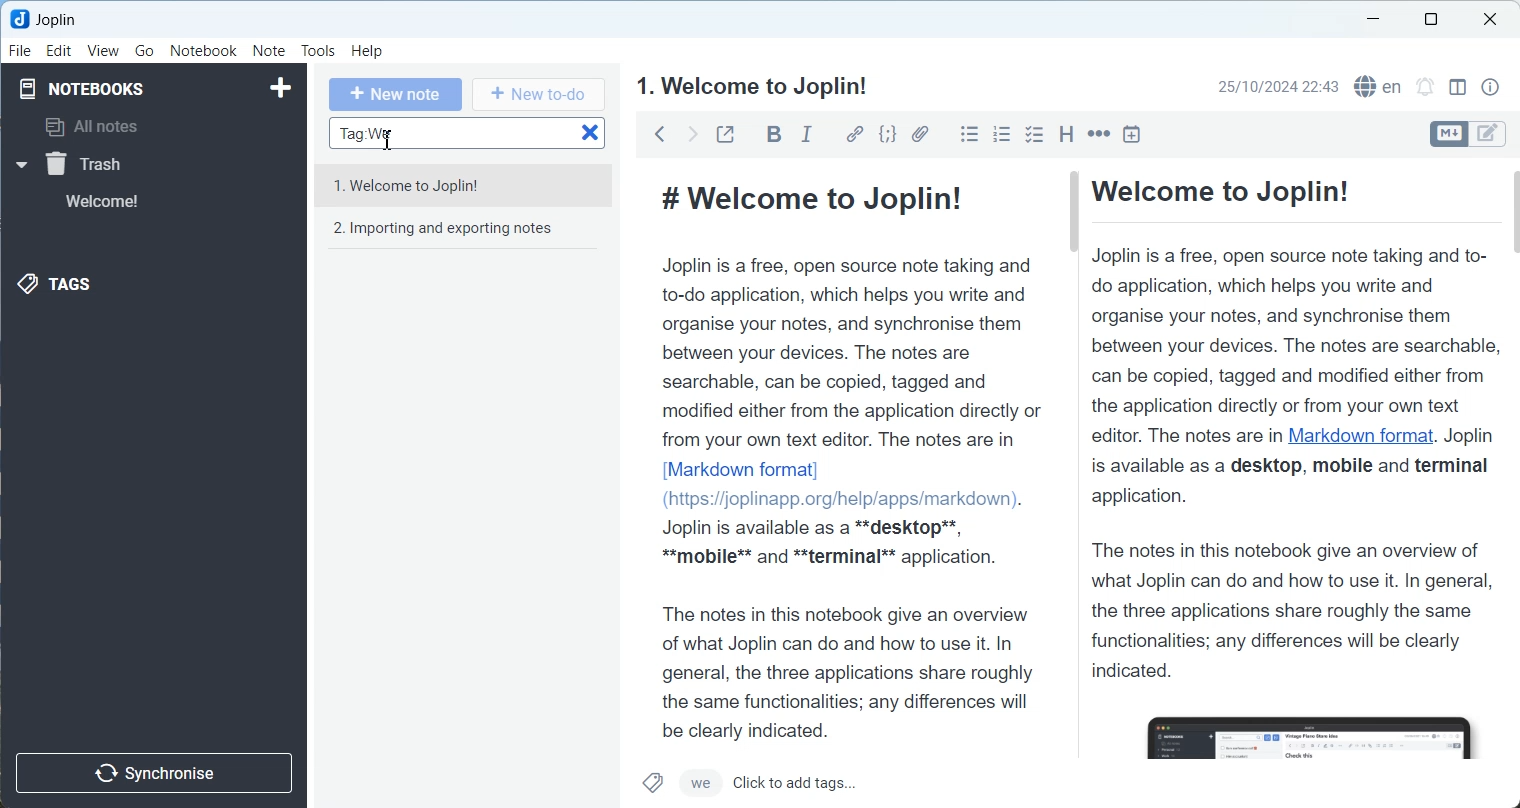 The image size is (1520, 808). Describe the element at coordinates (844, 454) in the screenshot. I see `# Welcome to Joplin!

Joplin is a free, open source note taking and
to-do application, which helps you write and
organise your notes, and synchronise them
between your devices. The notes are
searchable, can be copied, tagged and
modified either from the application directly or
from your own text editor. The notes are in
[Markdown format]
(https://joplinapp.org/help/apps/markdown).
Joplin is available as a **desktop**,
**mobile** and **terminal** application.
The notes in this notebook give an overview
of what Joplin can do and how to use it. In
general, the three applications share roughly
the same functionalities; any differences will
be clearly indicated.` at that location.